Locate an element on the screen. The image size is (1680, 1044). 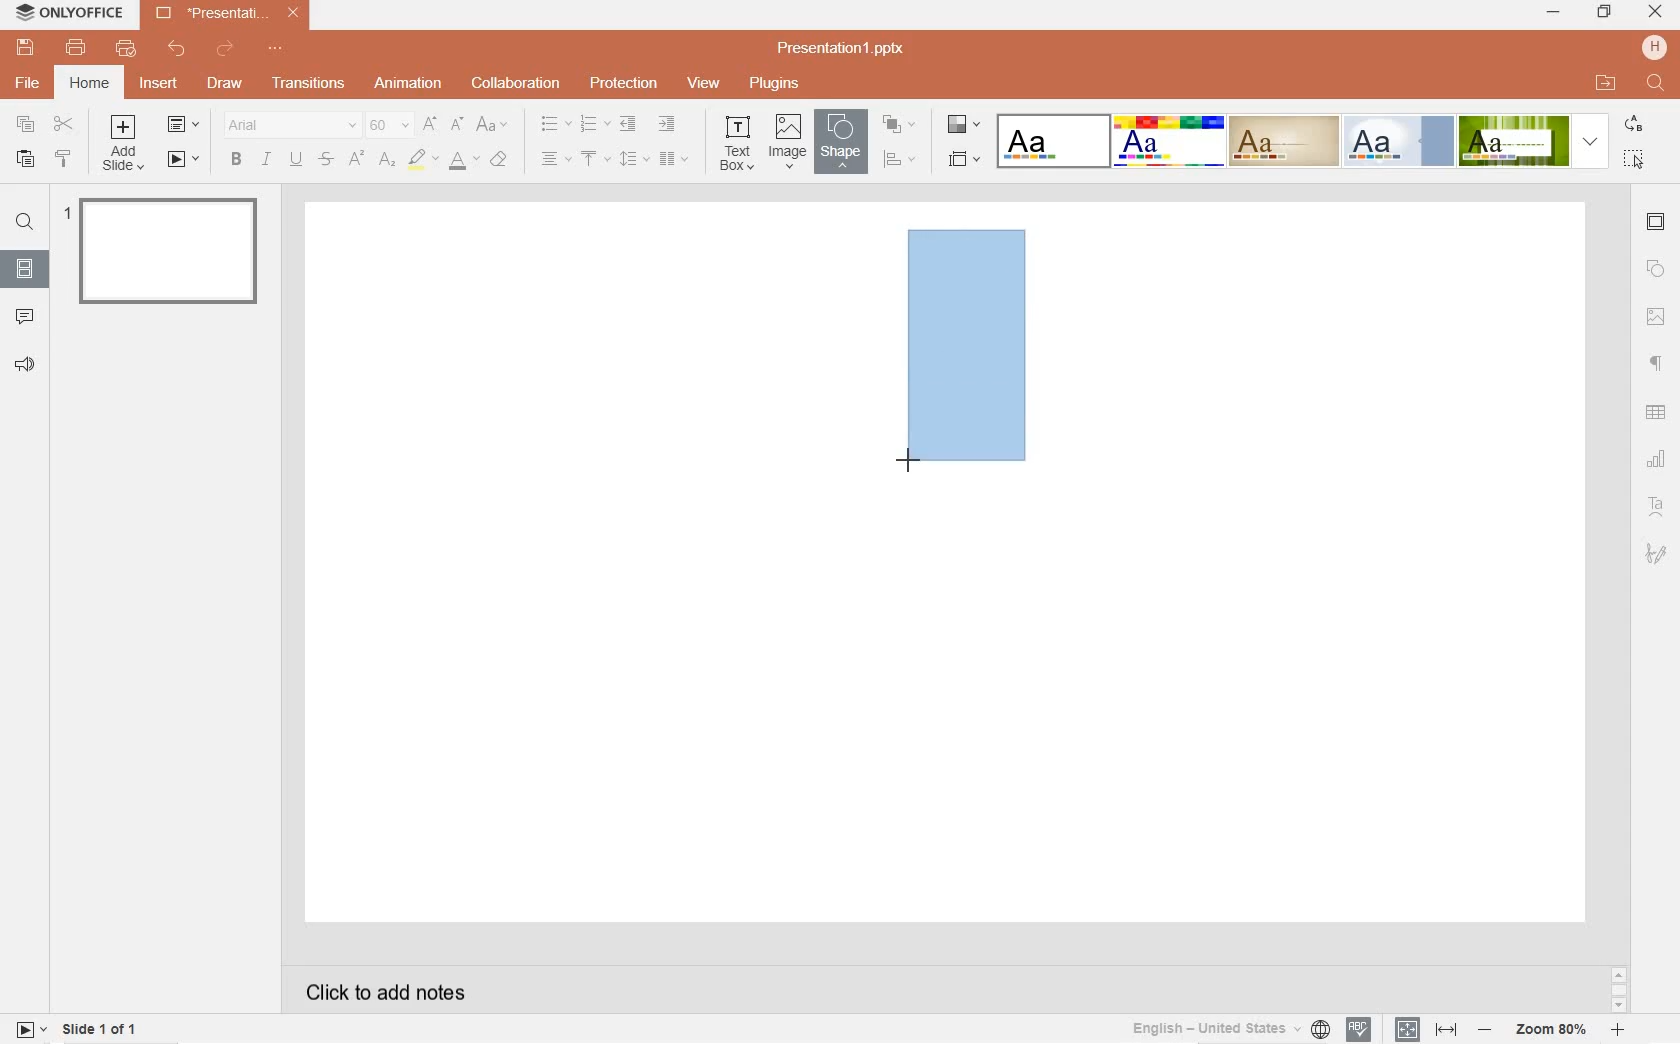
expand  is located at coordinates (1590, 141).